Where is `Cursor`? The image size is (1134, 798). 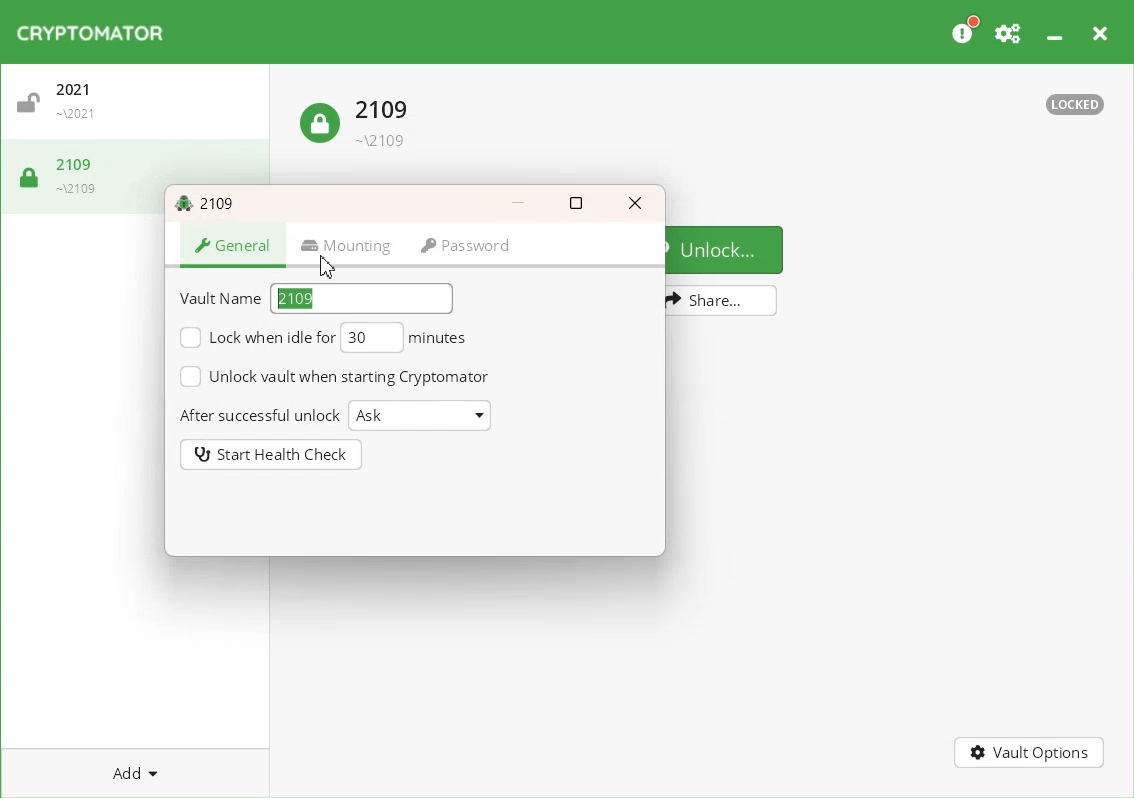 Cursor is located at coordinates (330, 268).